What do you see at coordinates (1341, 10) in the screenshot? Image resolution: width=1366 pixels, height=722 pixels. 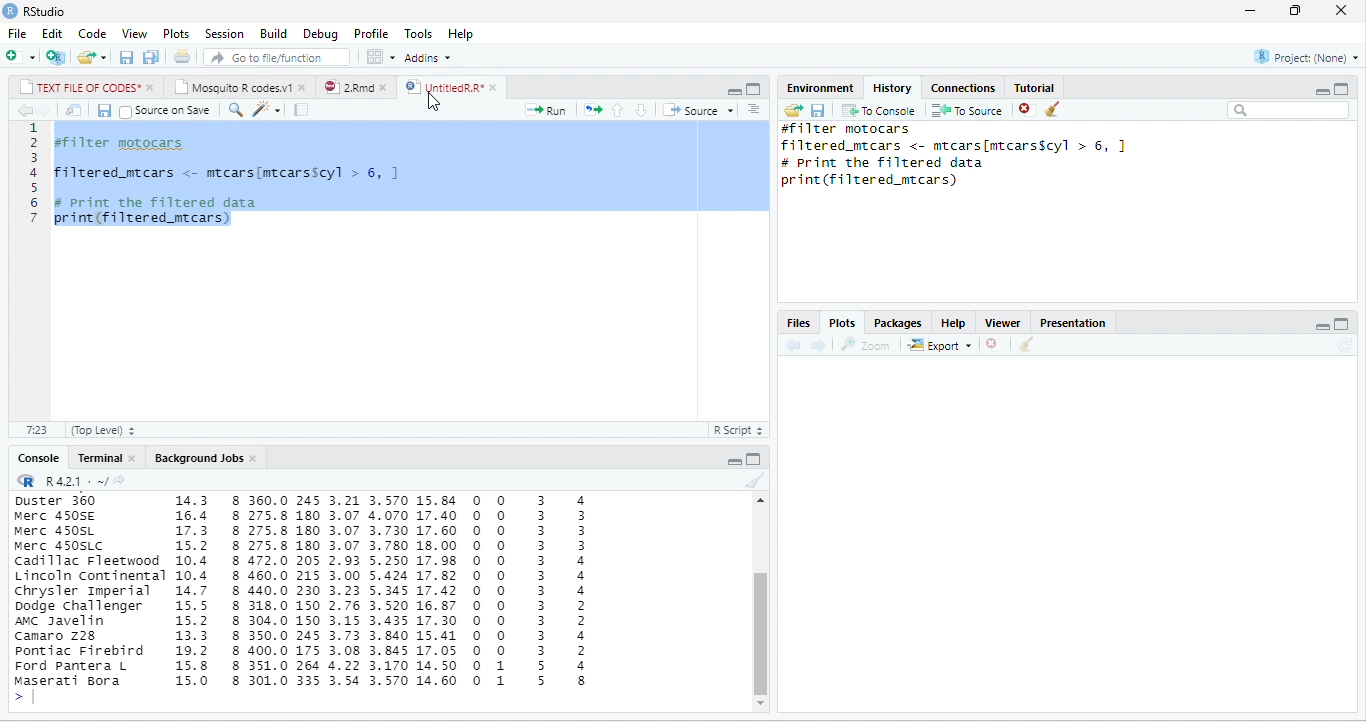 I see `close` at bounding box center [1341, 10].